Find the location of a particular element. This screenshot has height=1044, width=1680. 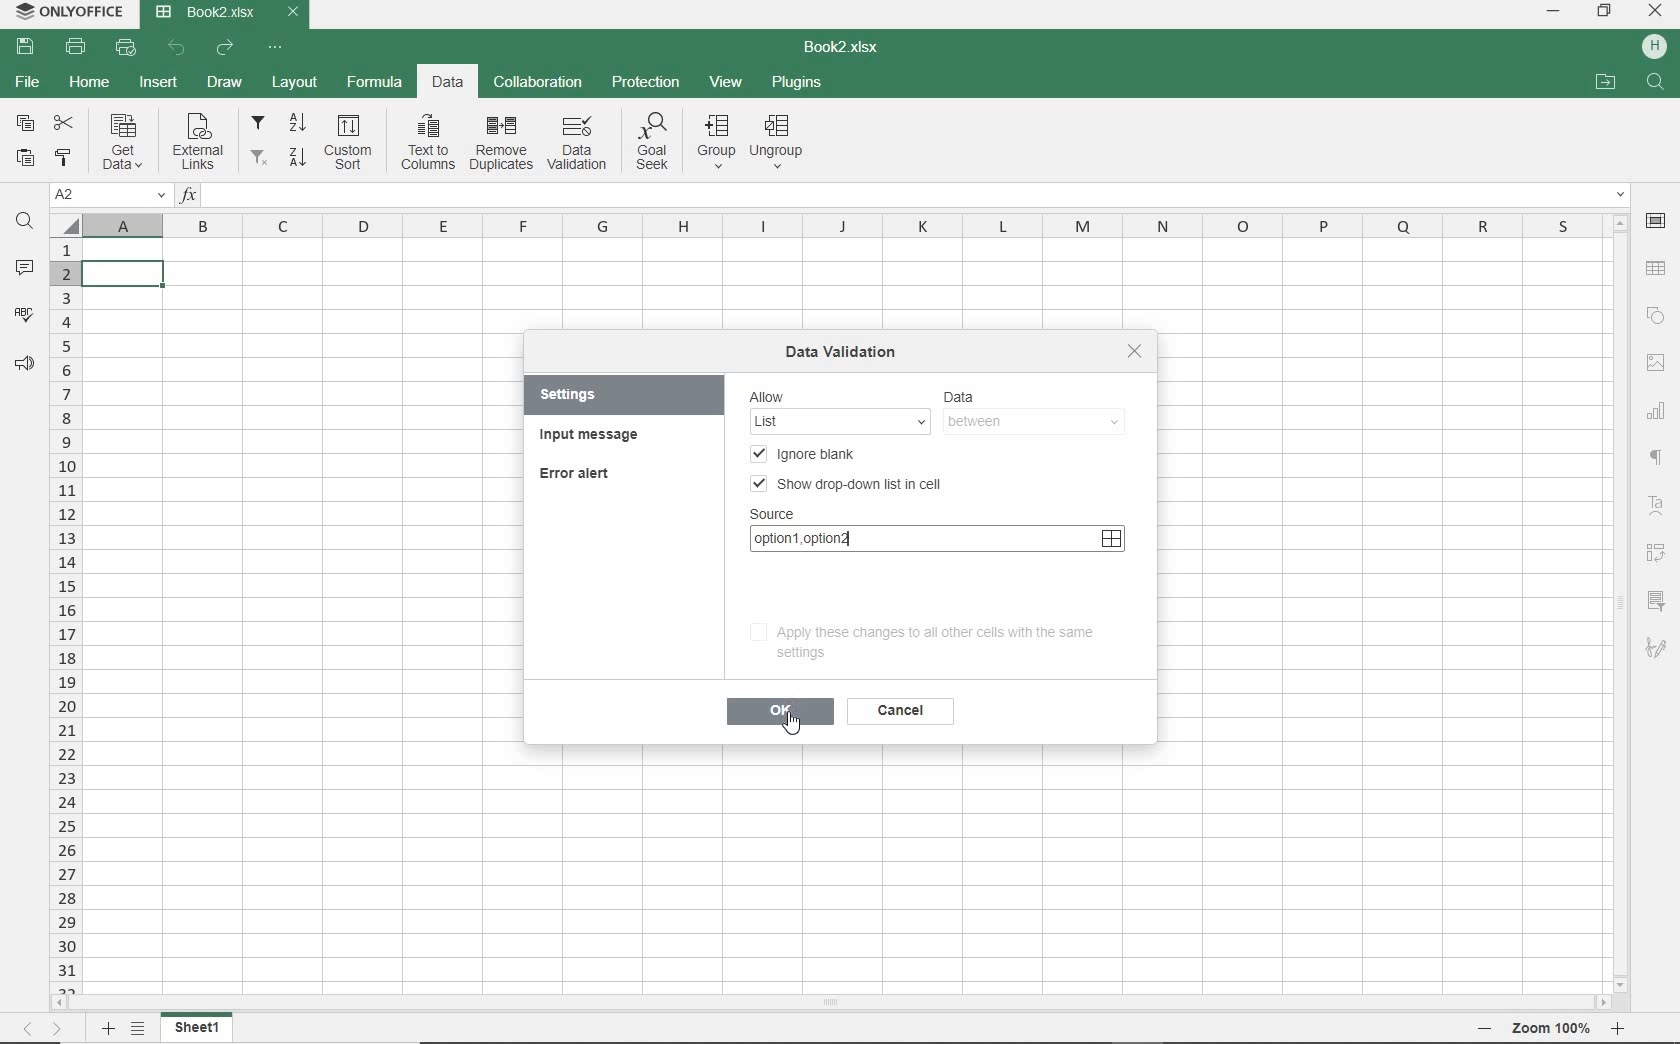

IMAGE is located at coordinates (1656, 362).